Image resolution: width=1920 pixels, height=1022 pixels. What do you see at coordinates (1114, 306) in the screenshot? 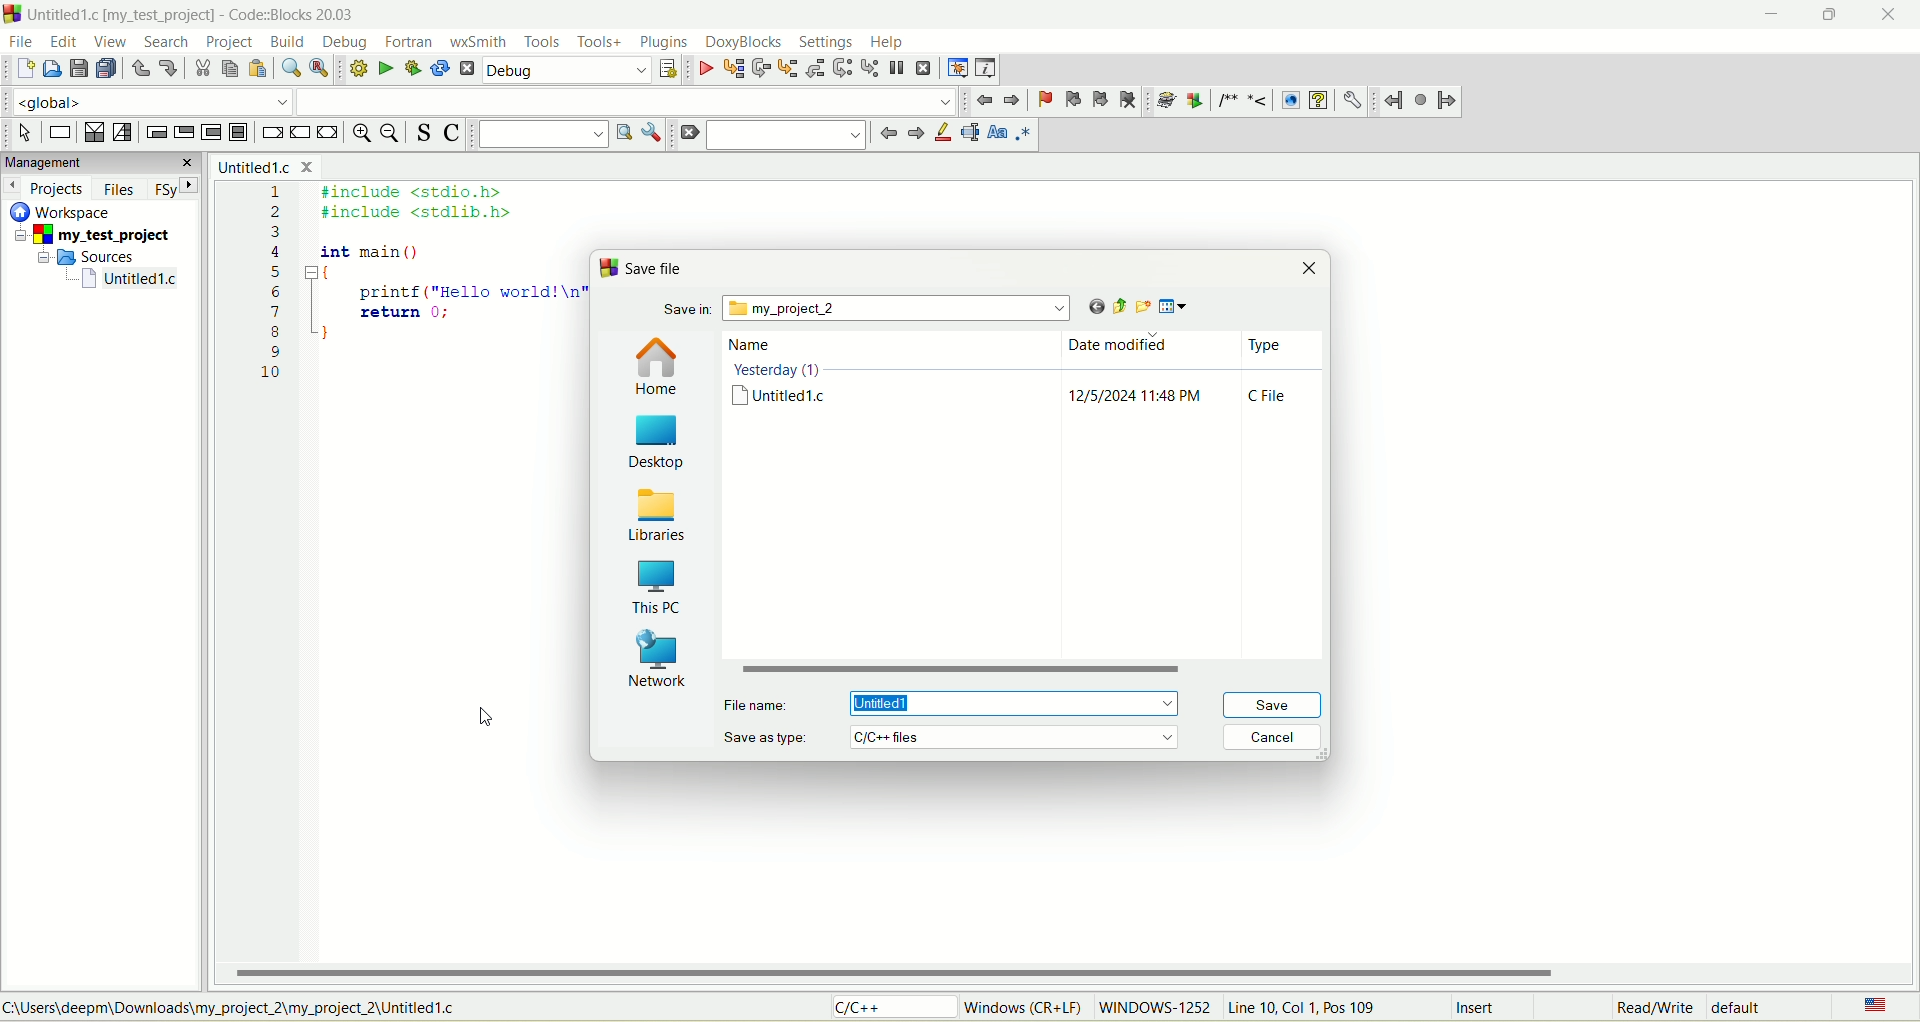
I see `up level` at bounding box center [1114, 306].